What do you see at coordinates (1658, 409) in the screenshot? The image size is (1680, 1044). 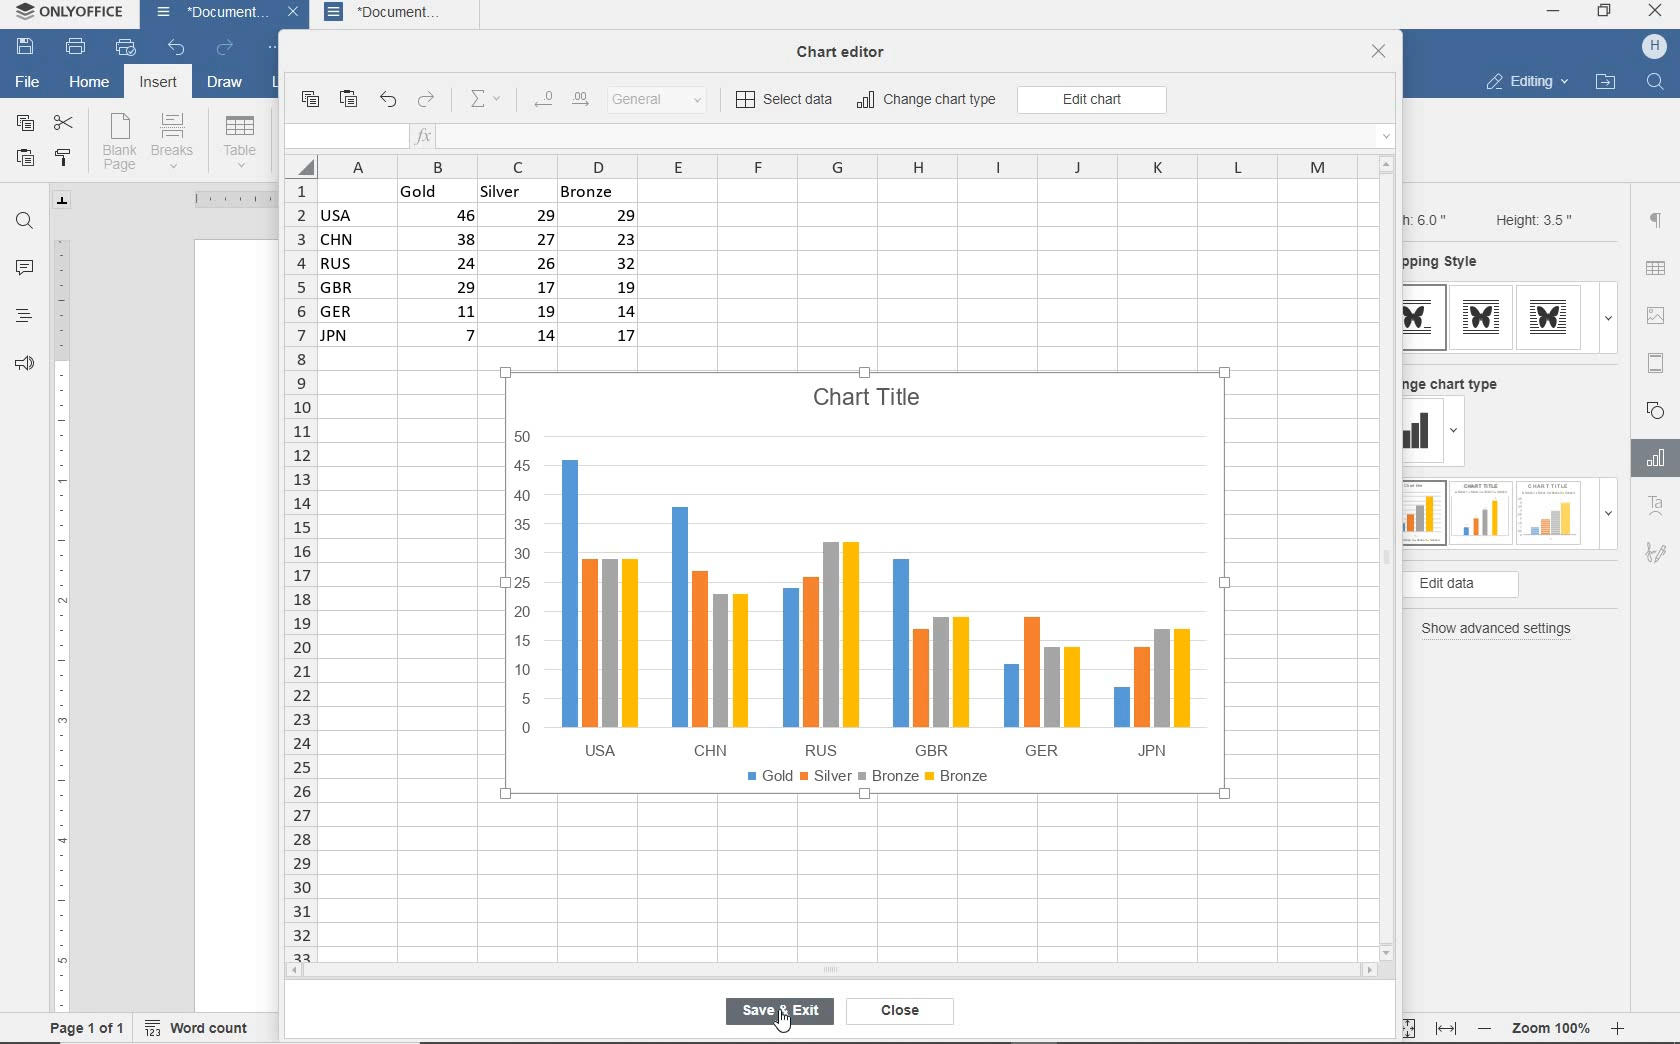 I see `shape` at bounding box center [1658, 409].